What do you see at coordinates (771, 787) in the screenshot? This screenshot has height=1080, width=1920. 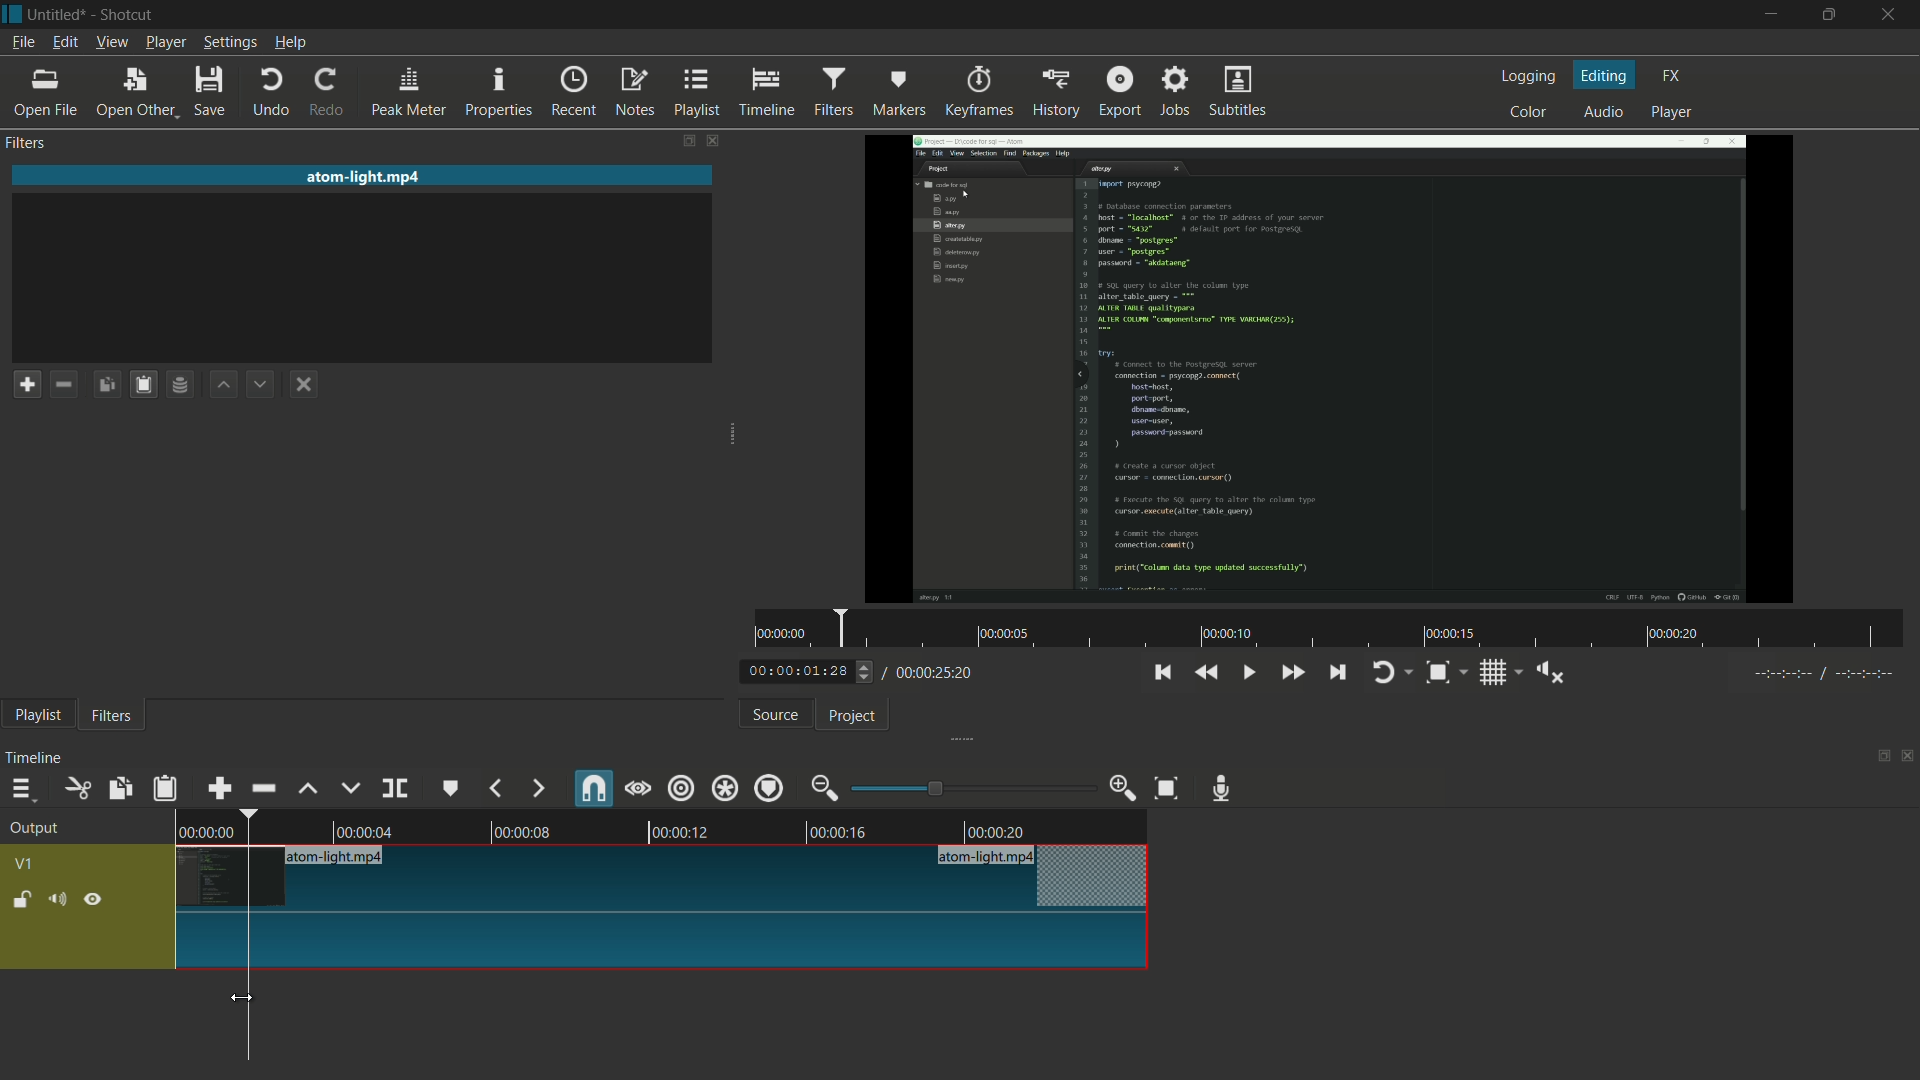 I see `ripple markers` at bounding box center [771, 787].